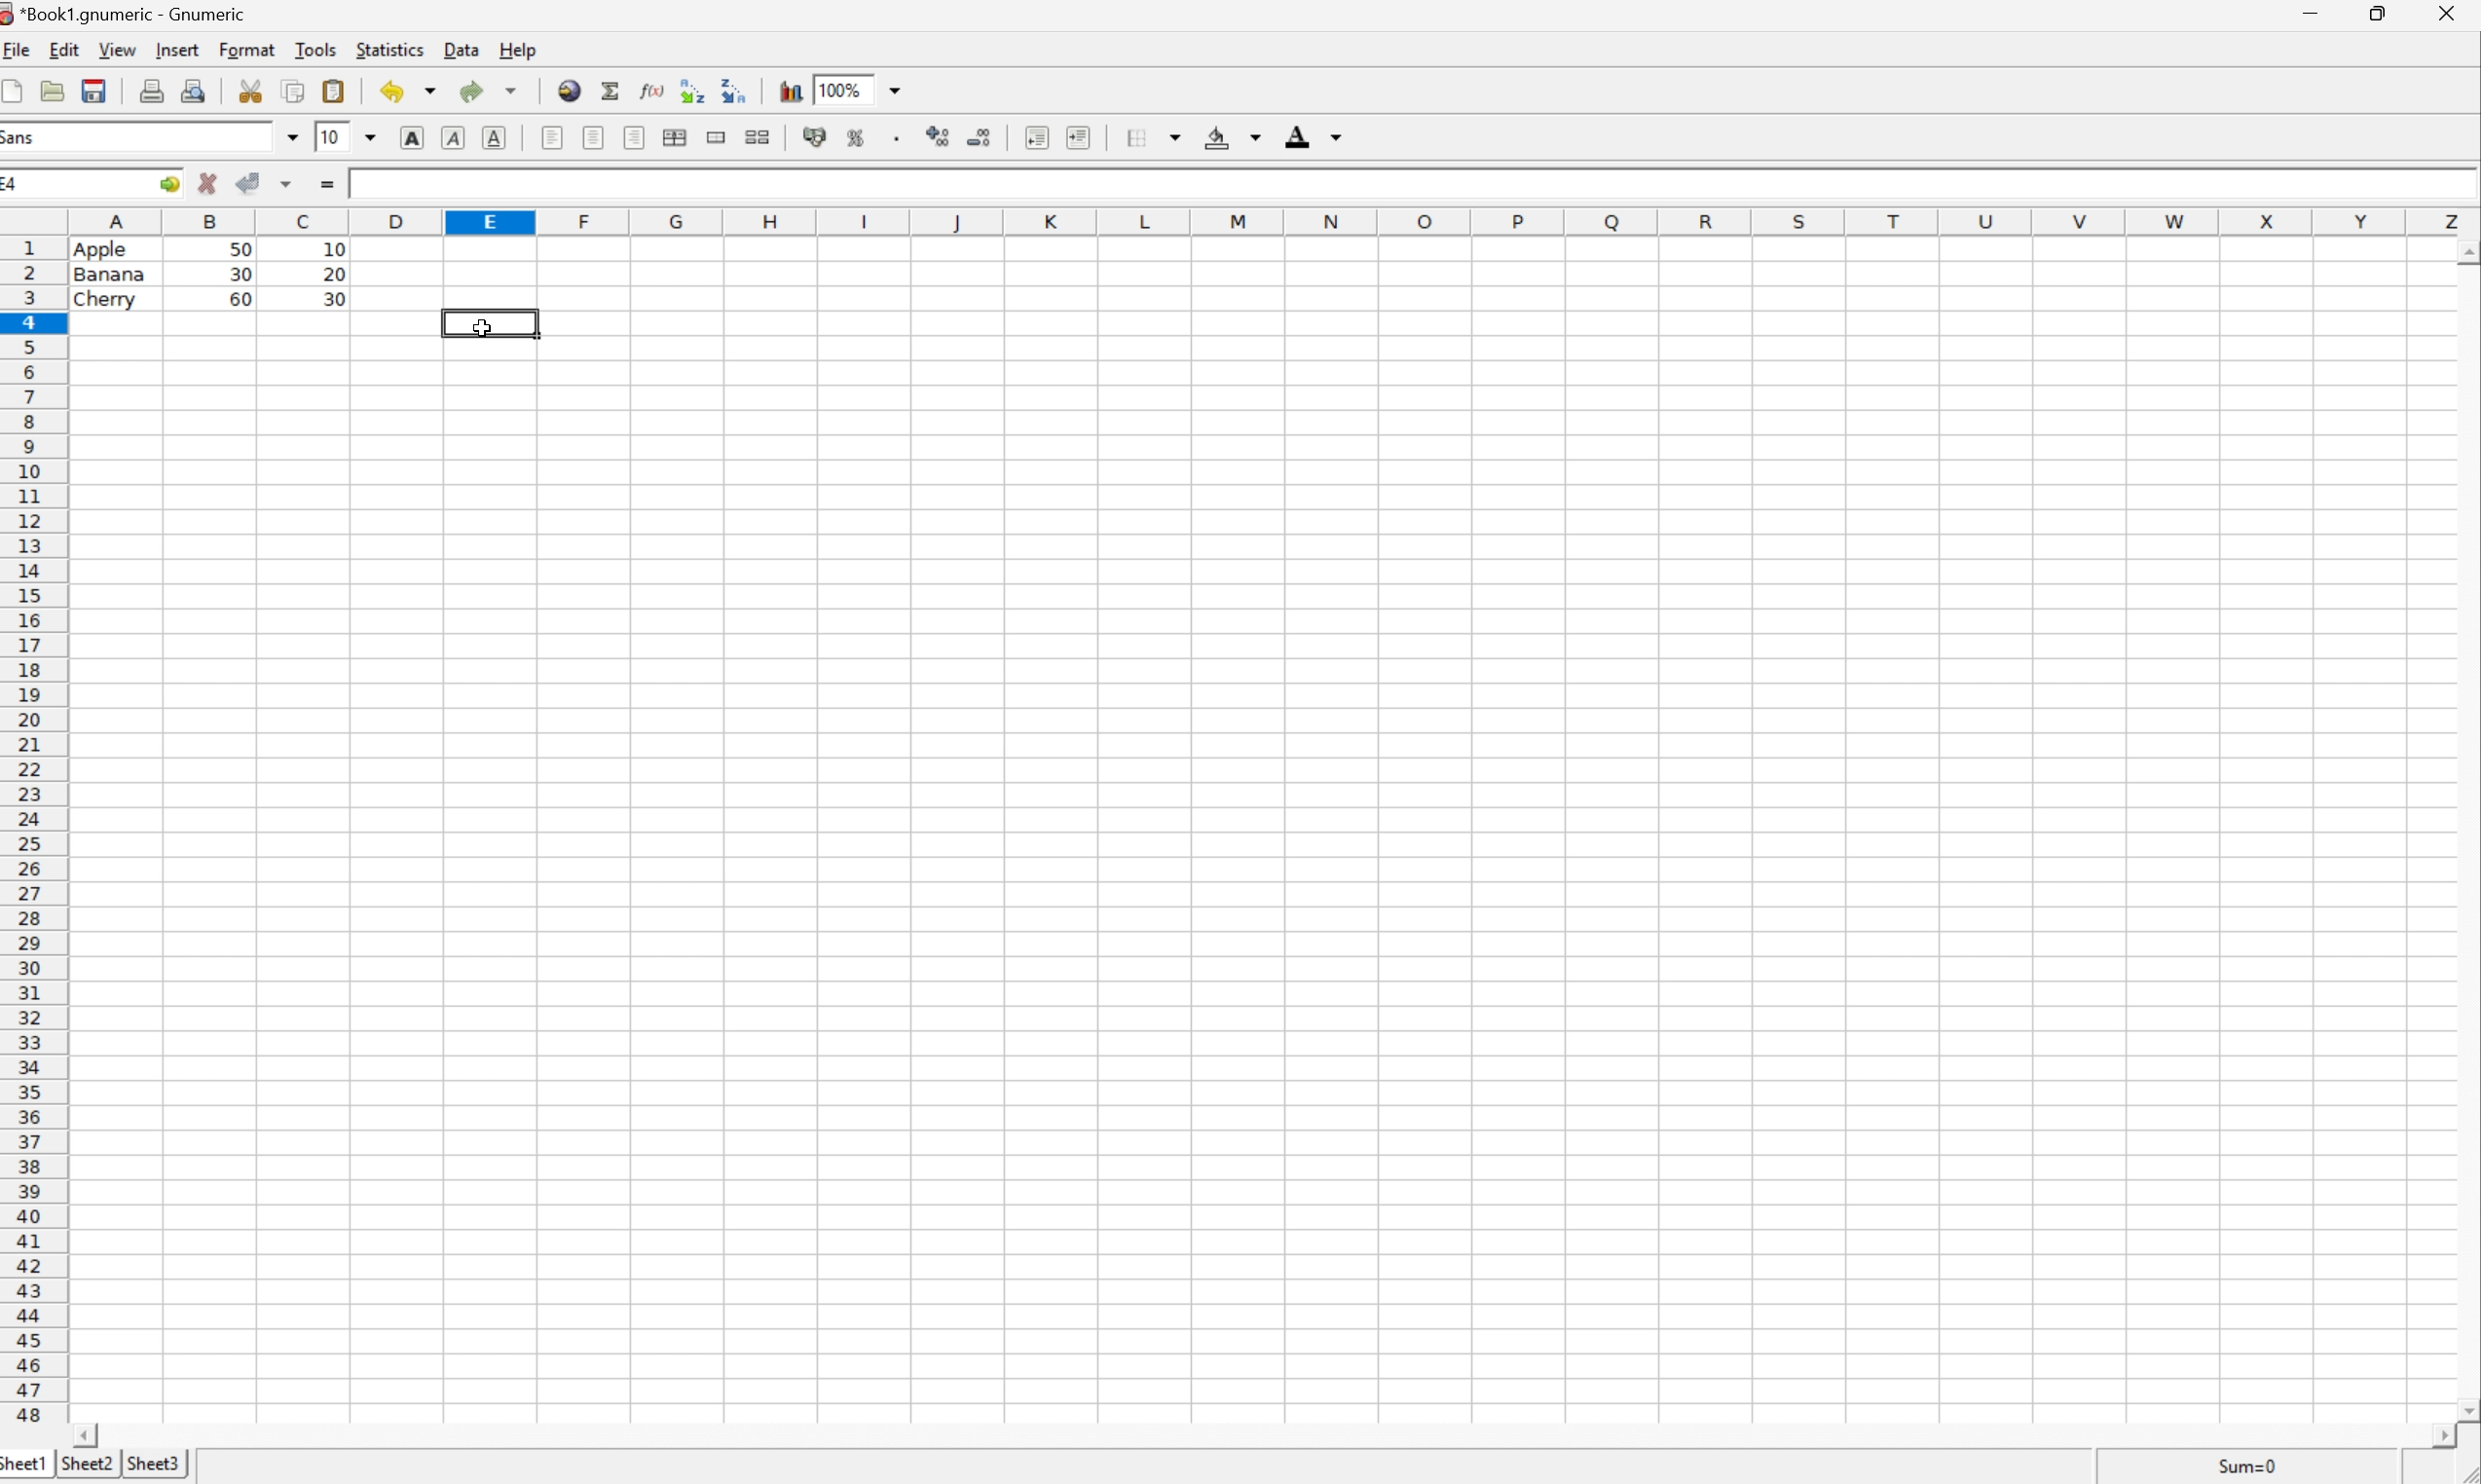 The width and height of the screenshot is (2481, 1484). Describe the element at coordinates (861, 140) in the screenshot. I see `format selection as percentage` at that location.